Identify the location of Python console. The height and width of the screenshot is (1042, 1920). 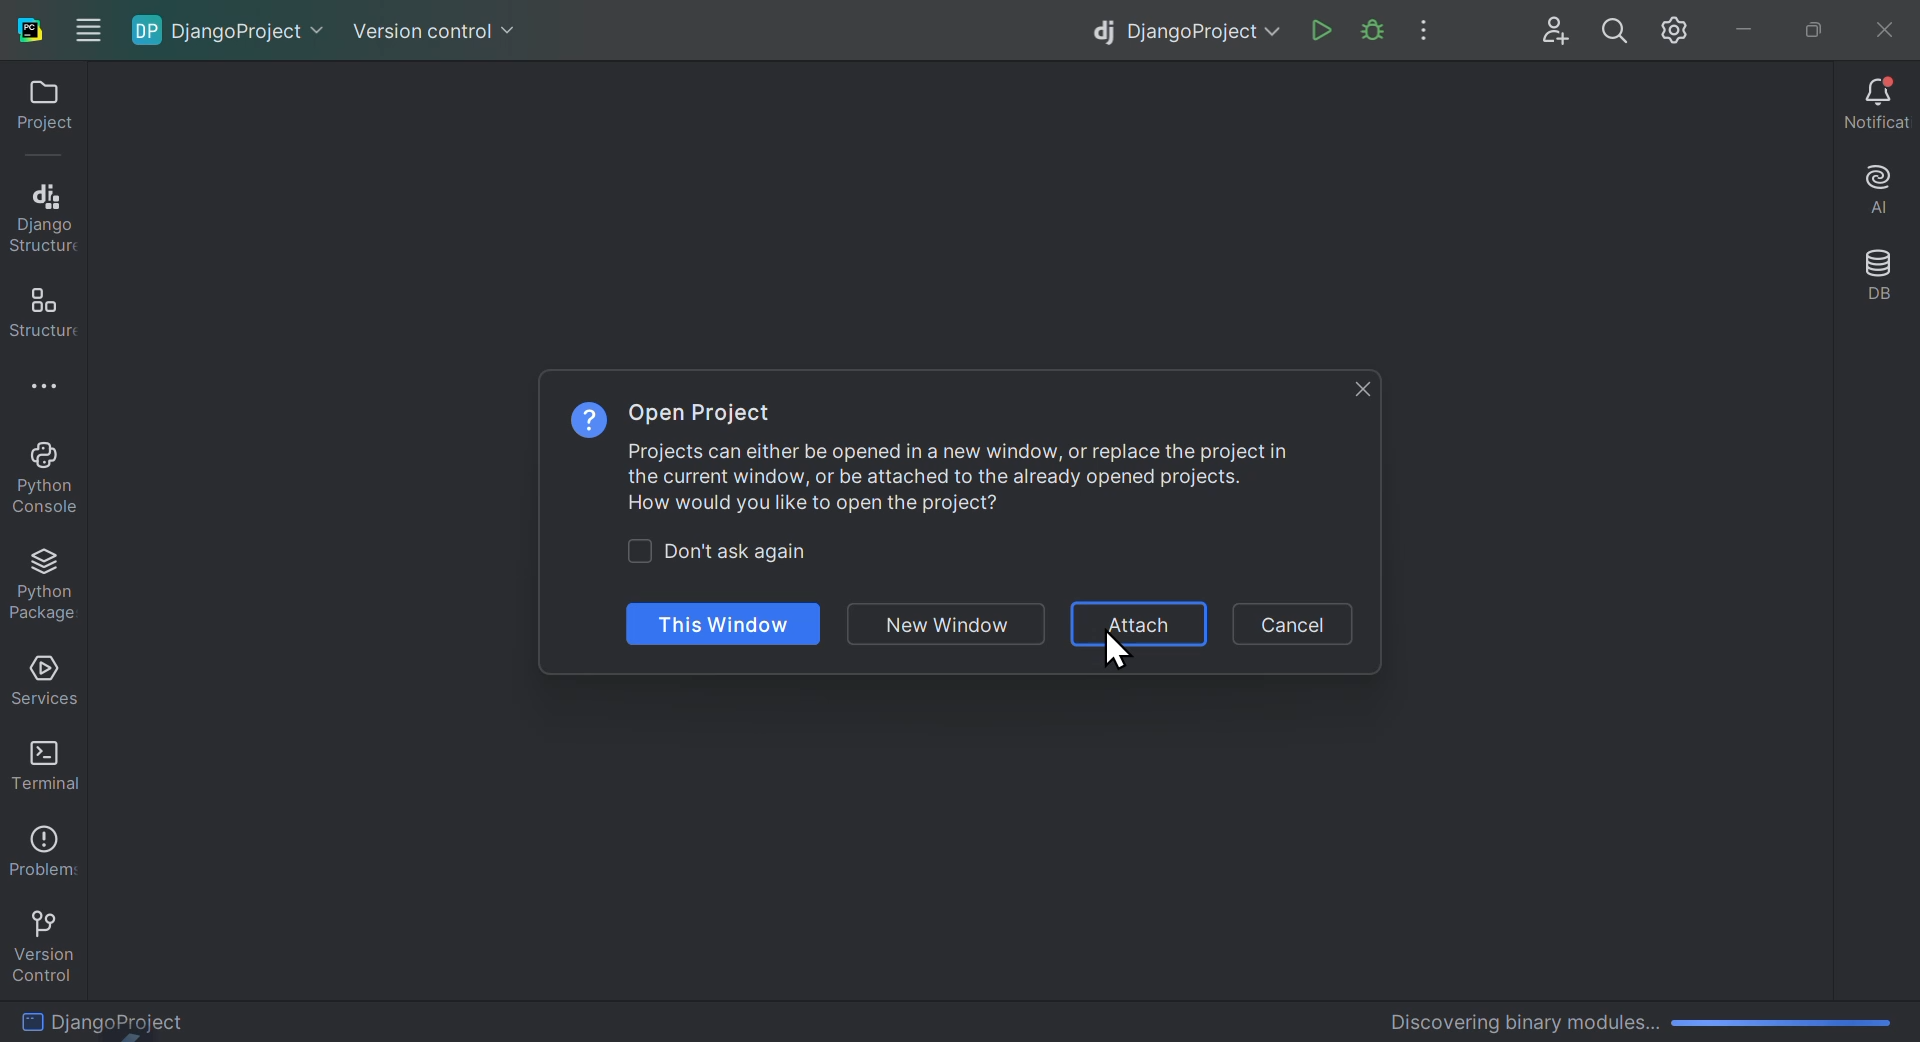
(50, 480).